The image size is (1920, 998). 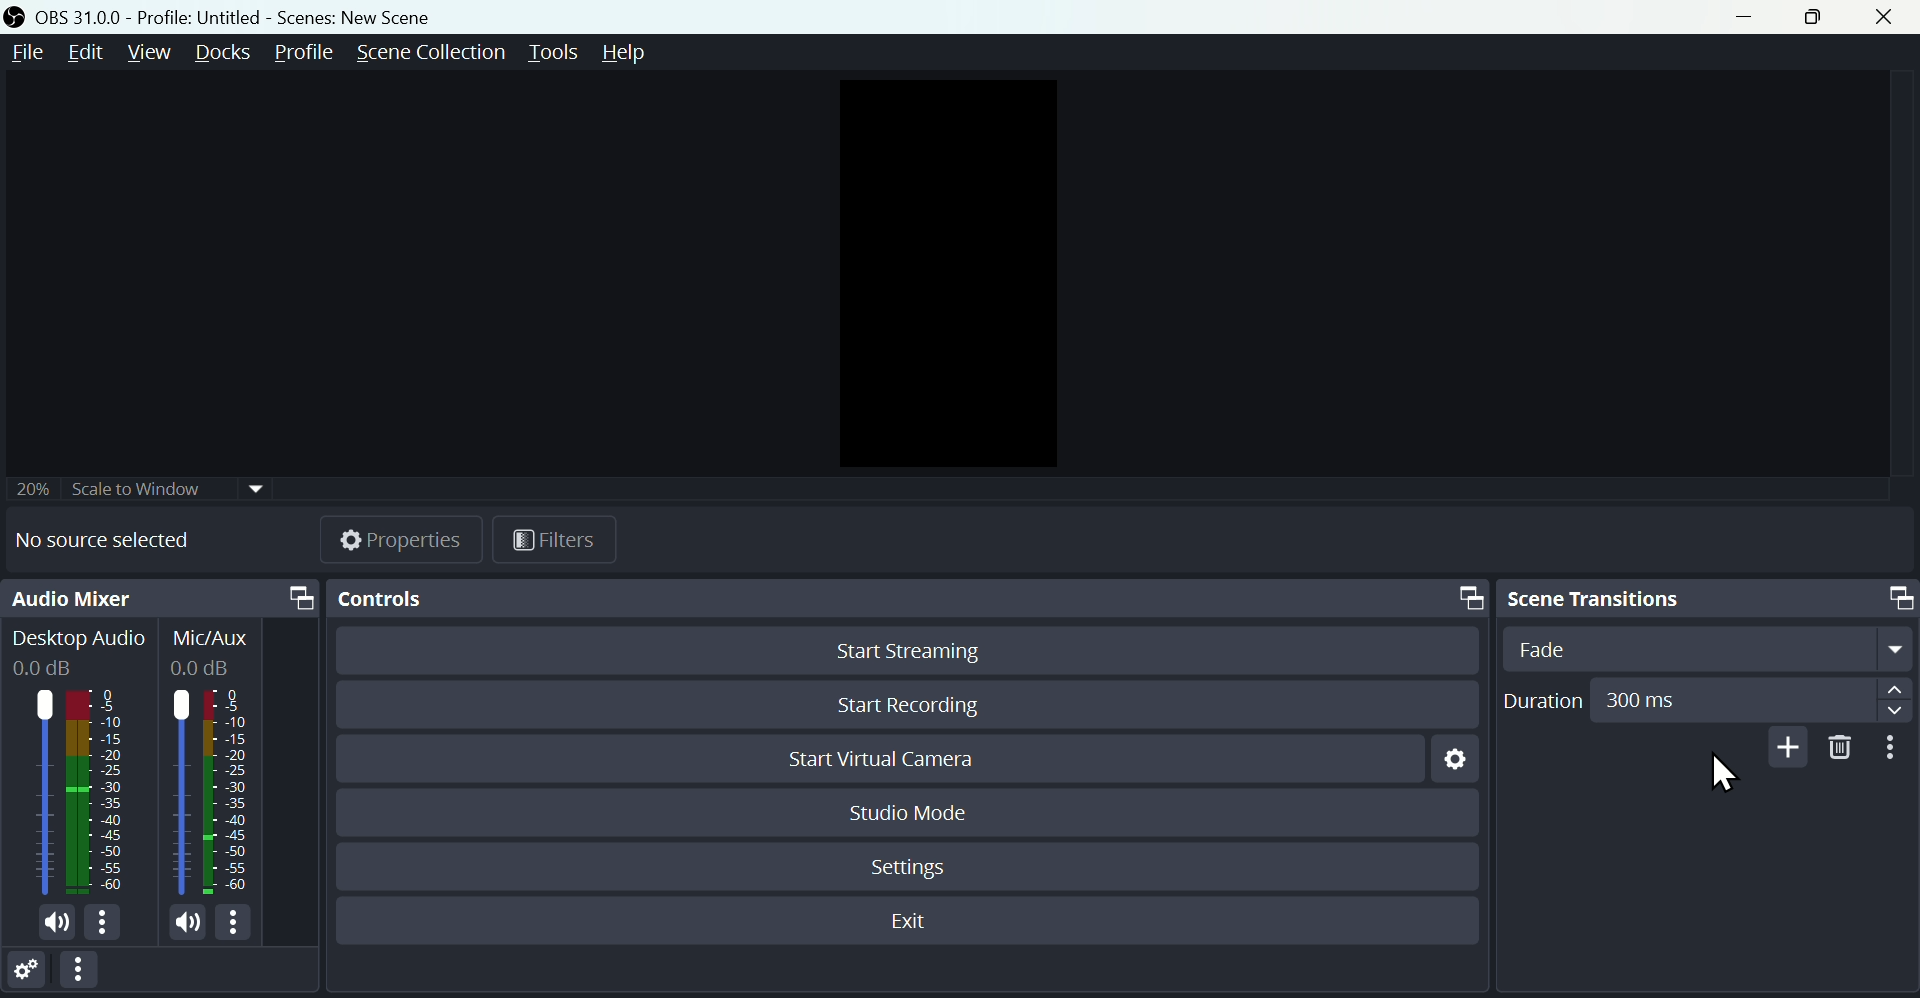 I want to click on Audio mixer, so click(x=161, y=593).